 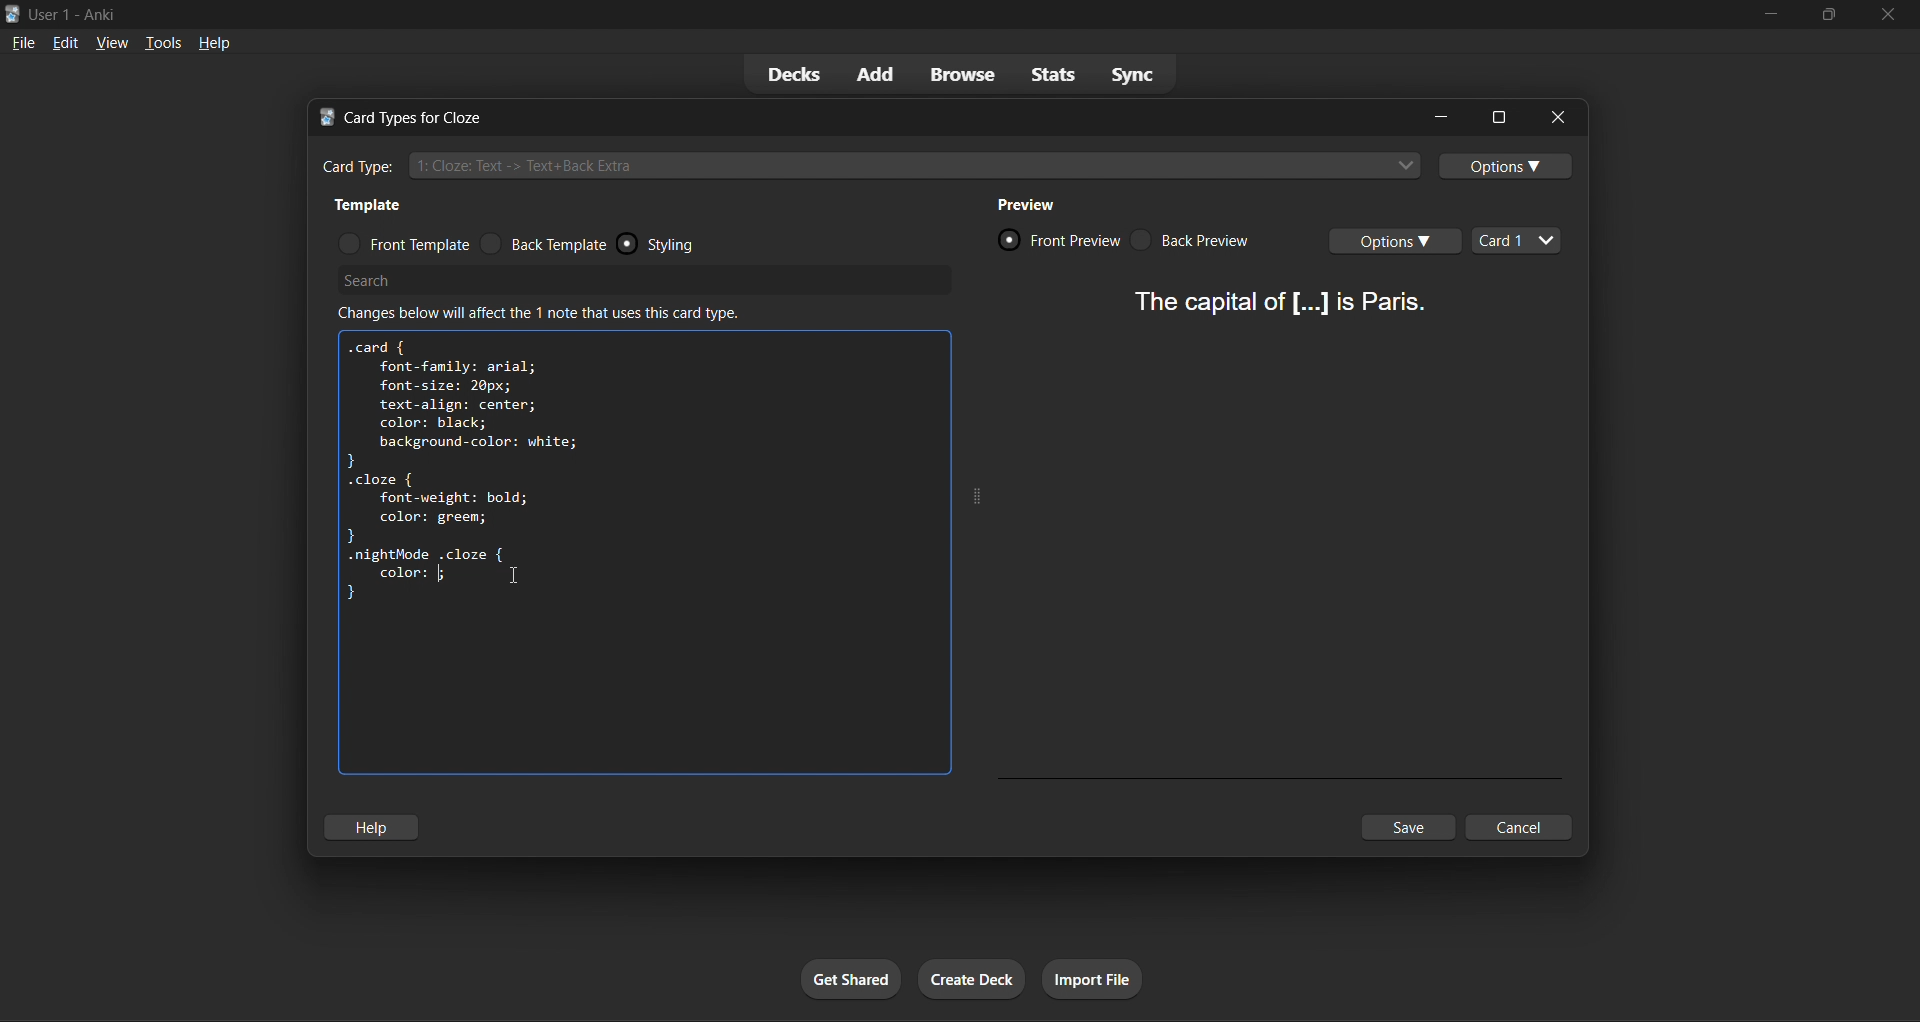 I want to click on help, so click(x=373, y=828).